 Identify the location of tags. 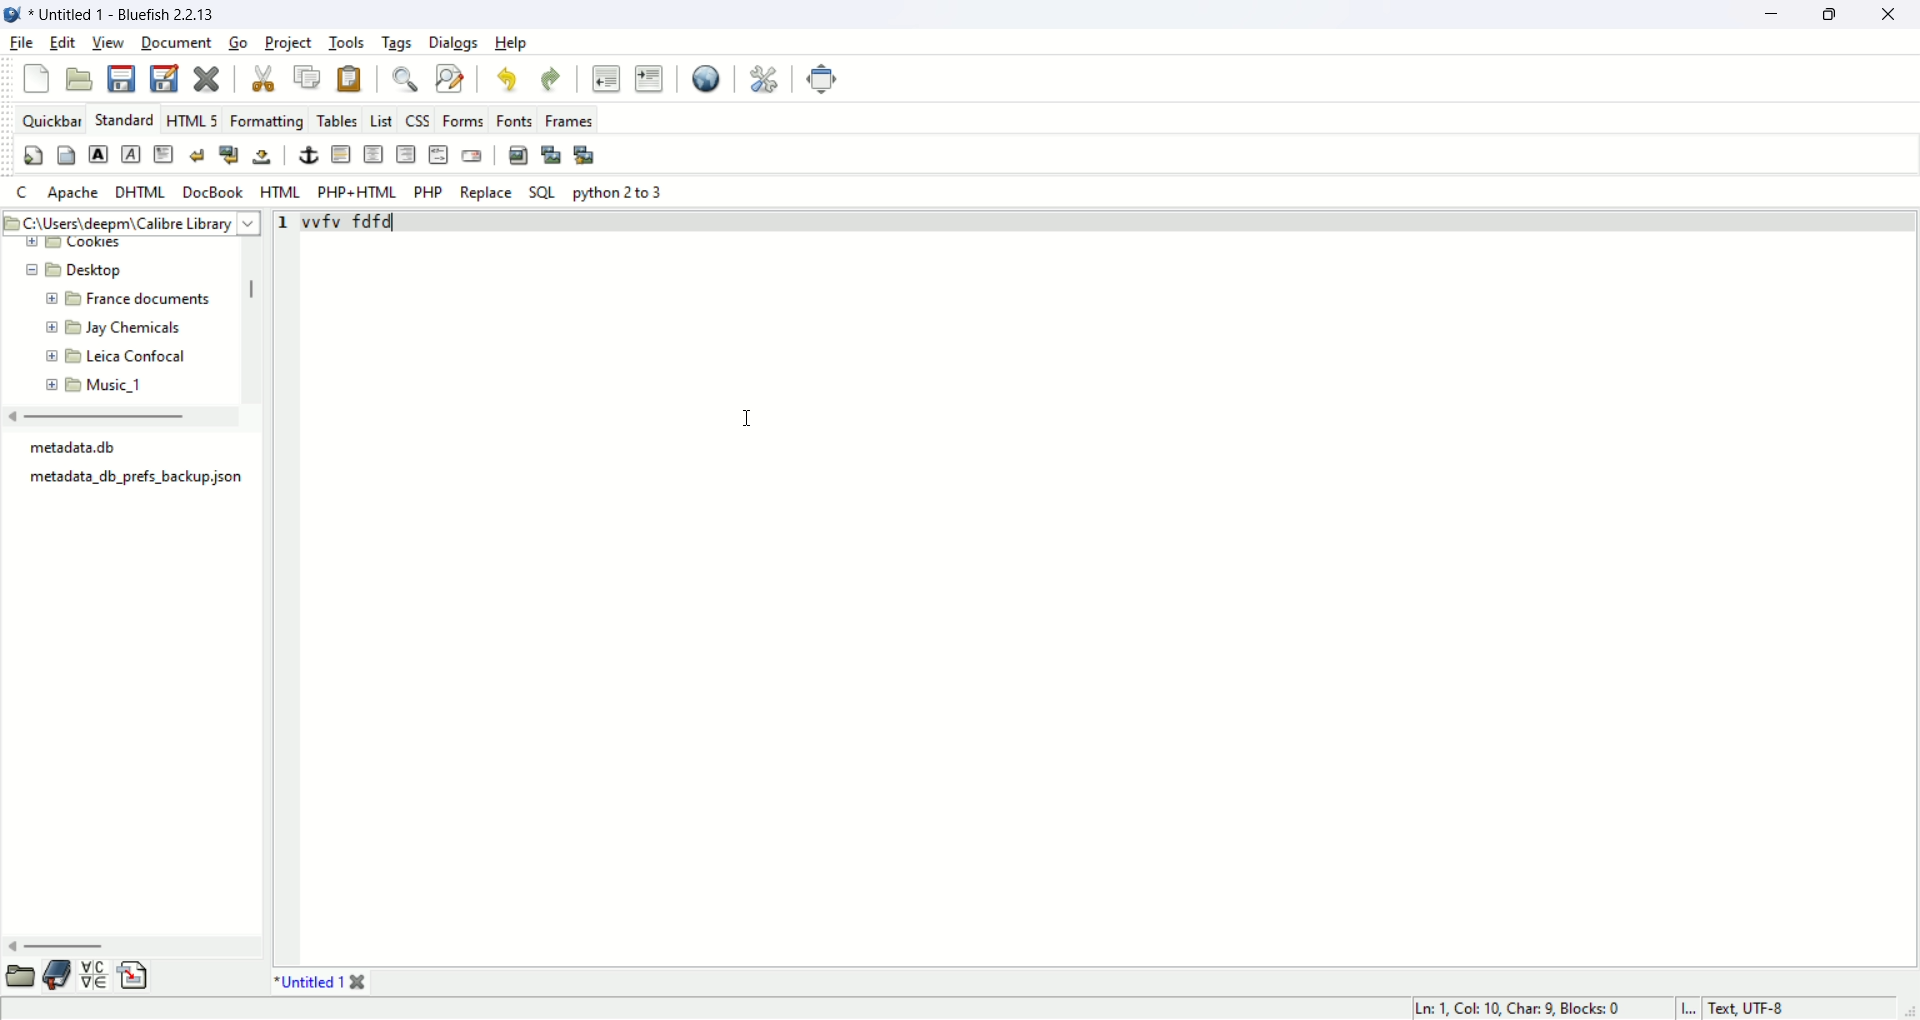
(394, 42).